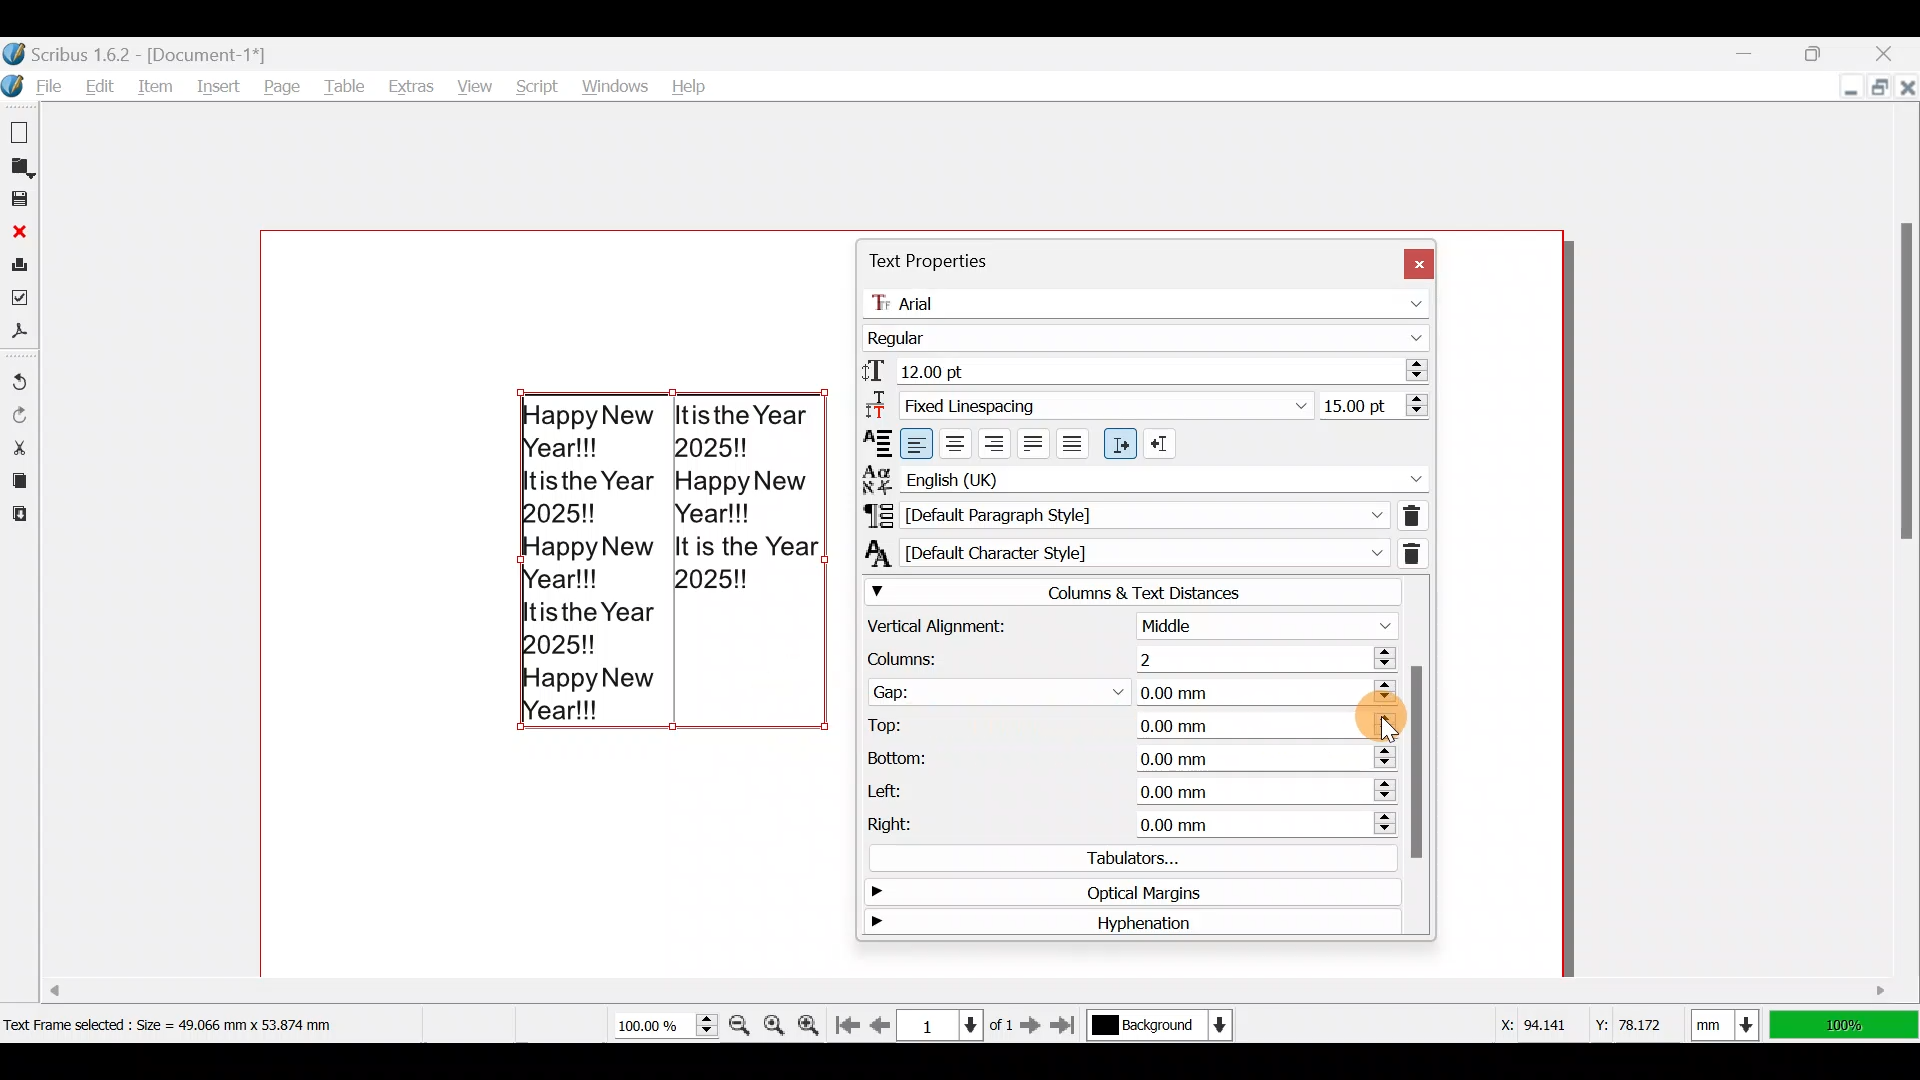 The height and width of the screenshot is (1080, 1920). I want to click on Columns & text distances, so click(1130, 592).